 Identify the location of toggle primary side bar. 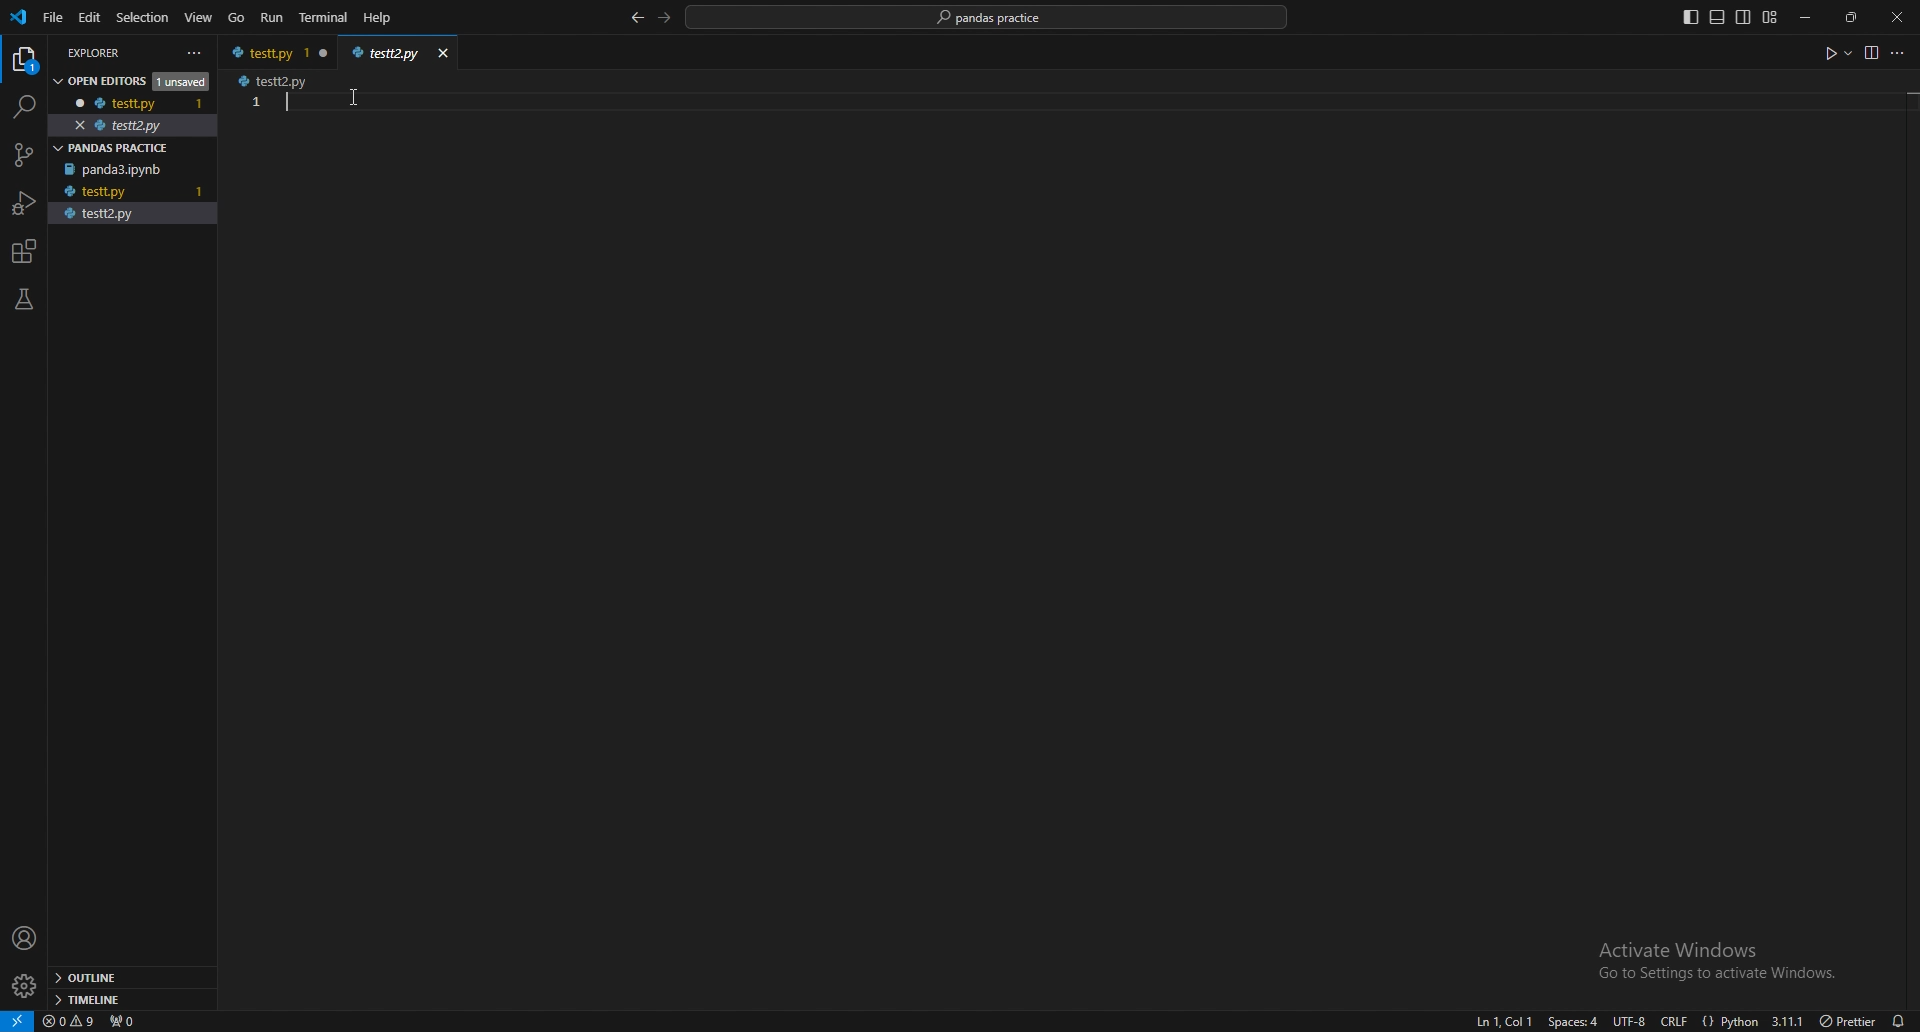
(1692, 17).